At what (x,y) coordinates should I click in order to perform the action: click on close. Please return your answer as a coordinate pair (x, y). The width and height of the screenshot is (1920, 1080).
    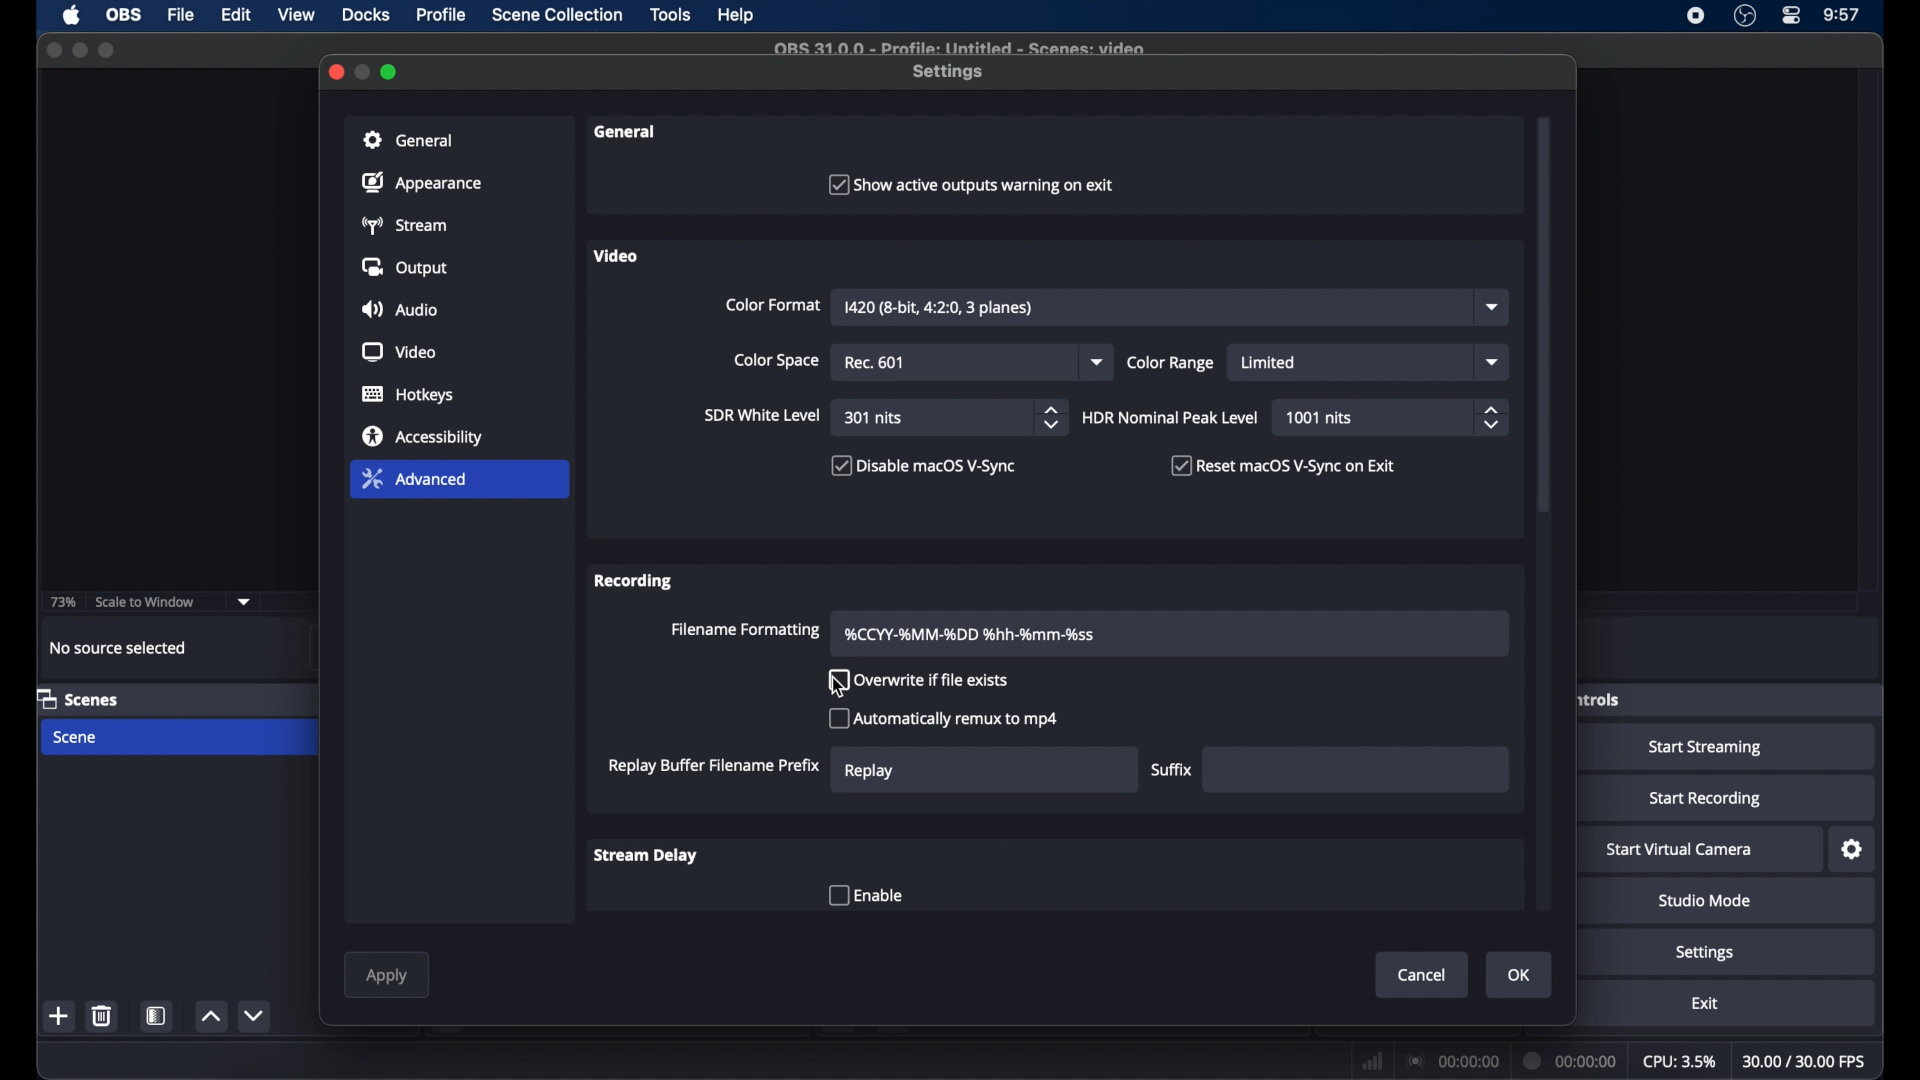
    Looking at the image, I should click on (335, 72).